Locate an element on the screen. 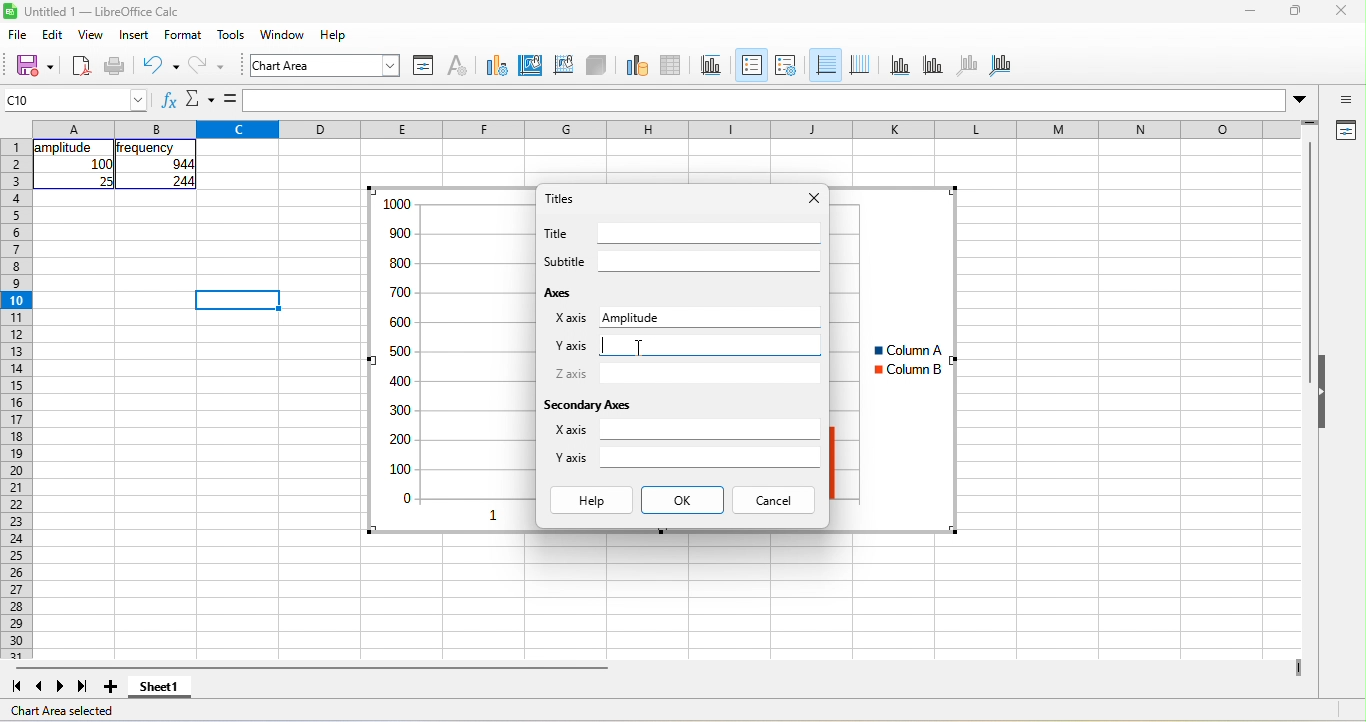 The width and height of the screenshot is (1366, 722). Input for z axis is located at coordinates (710, 374).